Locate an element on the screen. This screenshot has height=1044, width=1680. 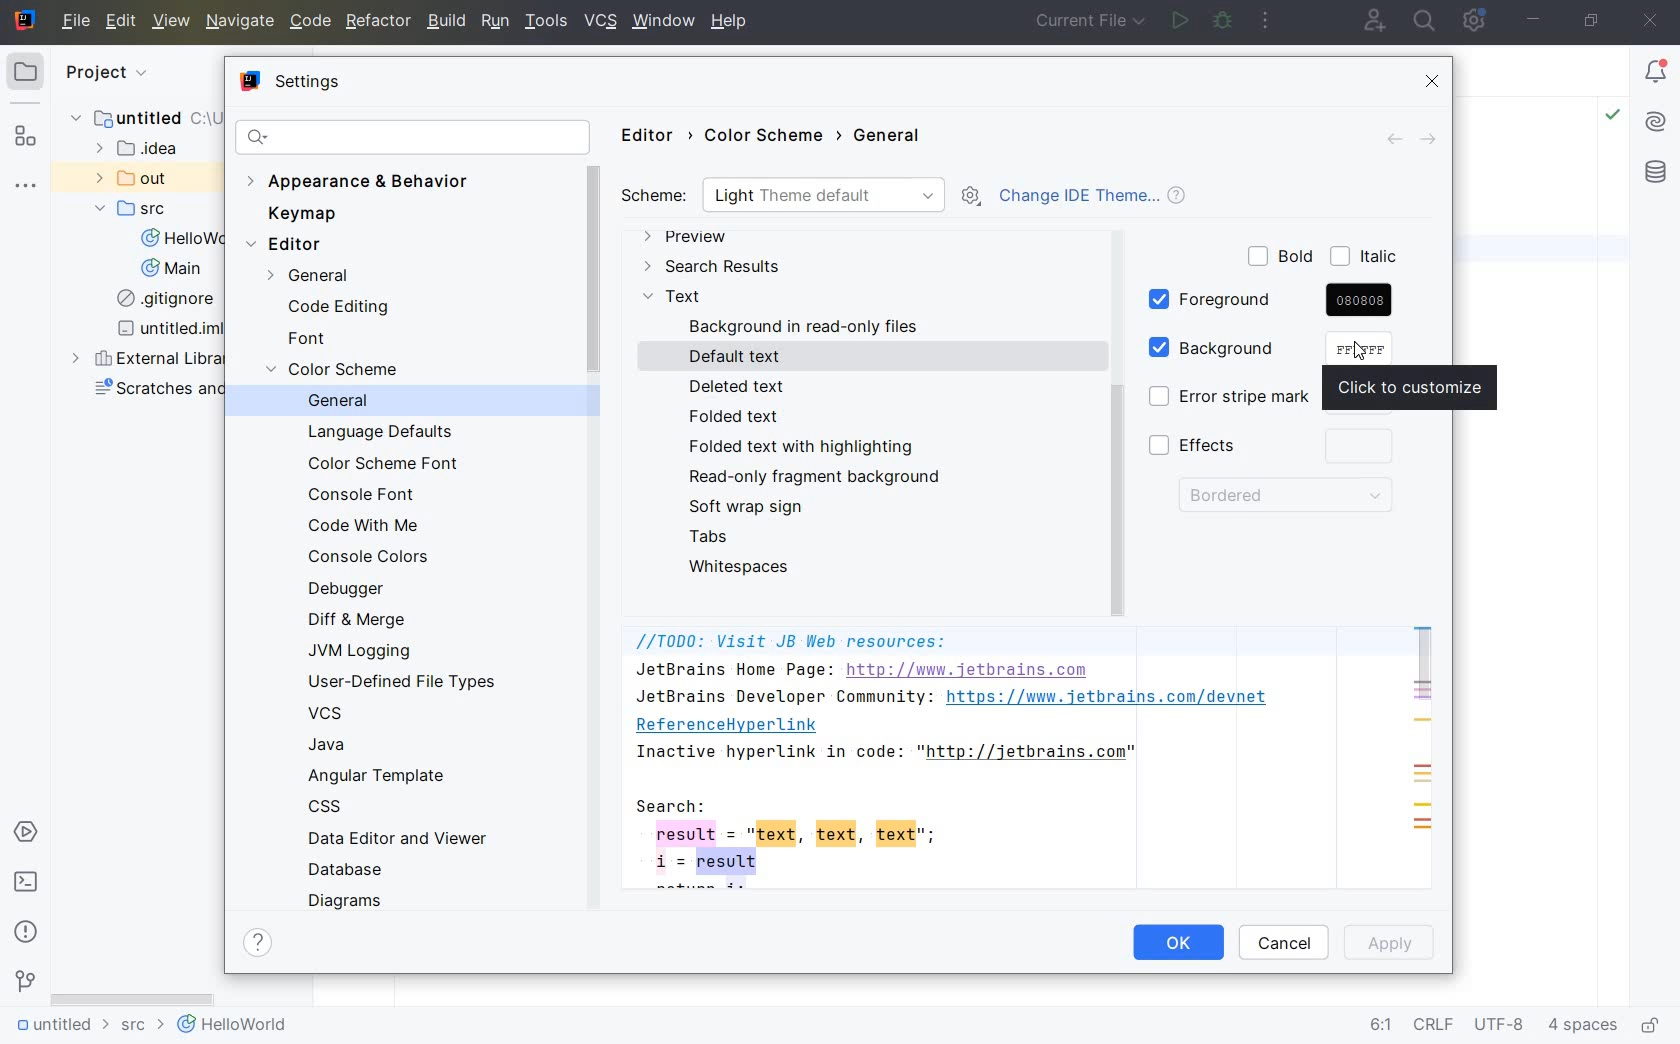
APPLY is located at coordinates (1395, 943).